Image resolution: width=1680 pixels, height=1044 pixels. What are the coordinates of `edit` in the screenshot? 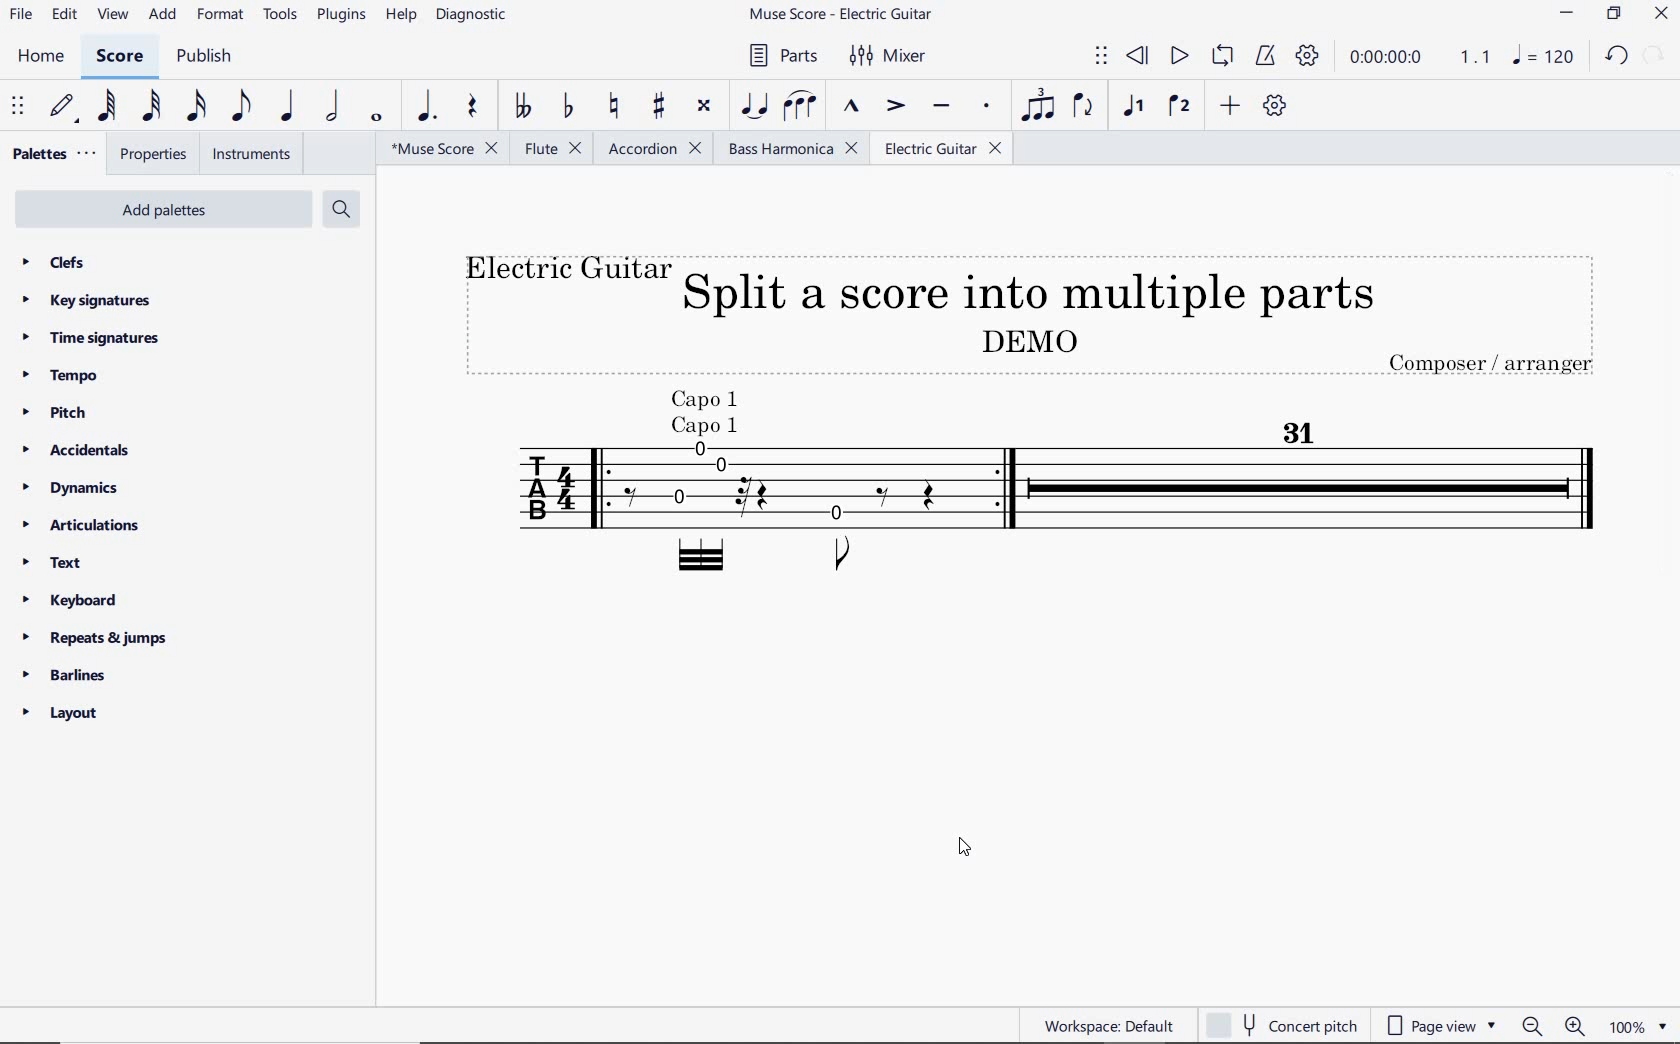 It's located at (65, 16).